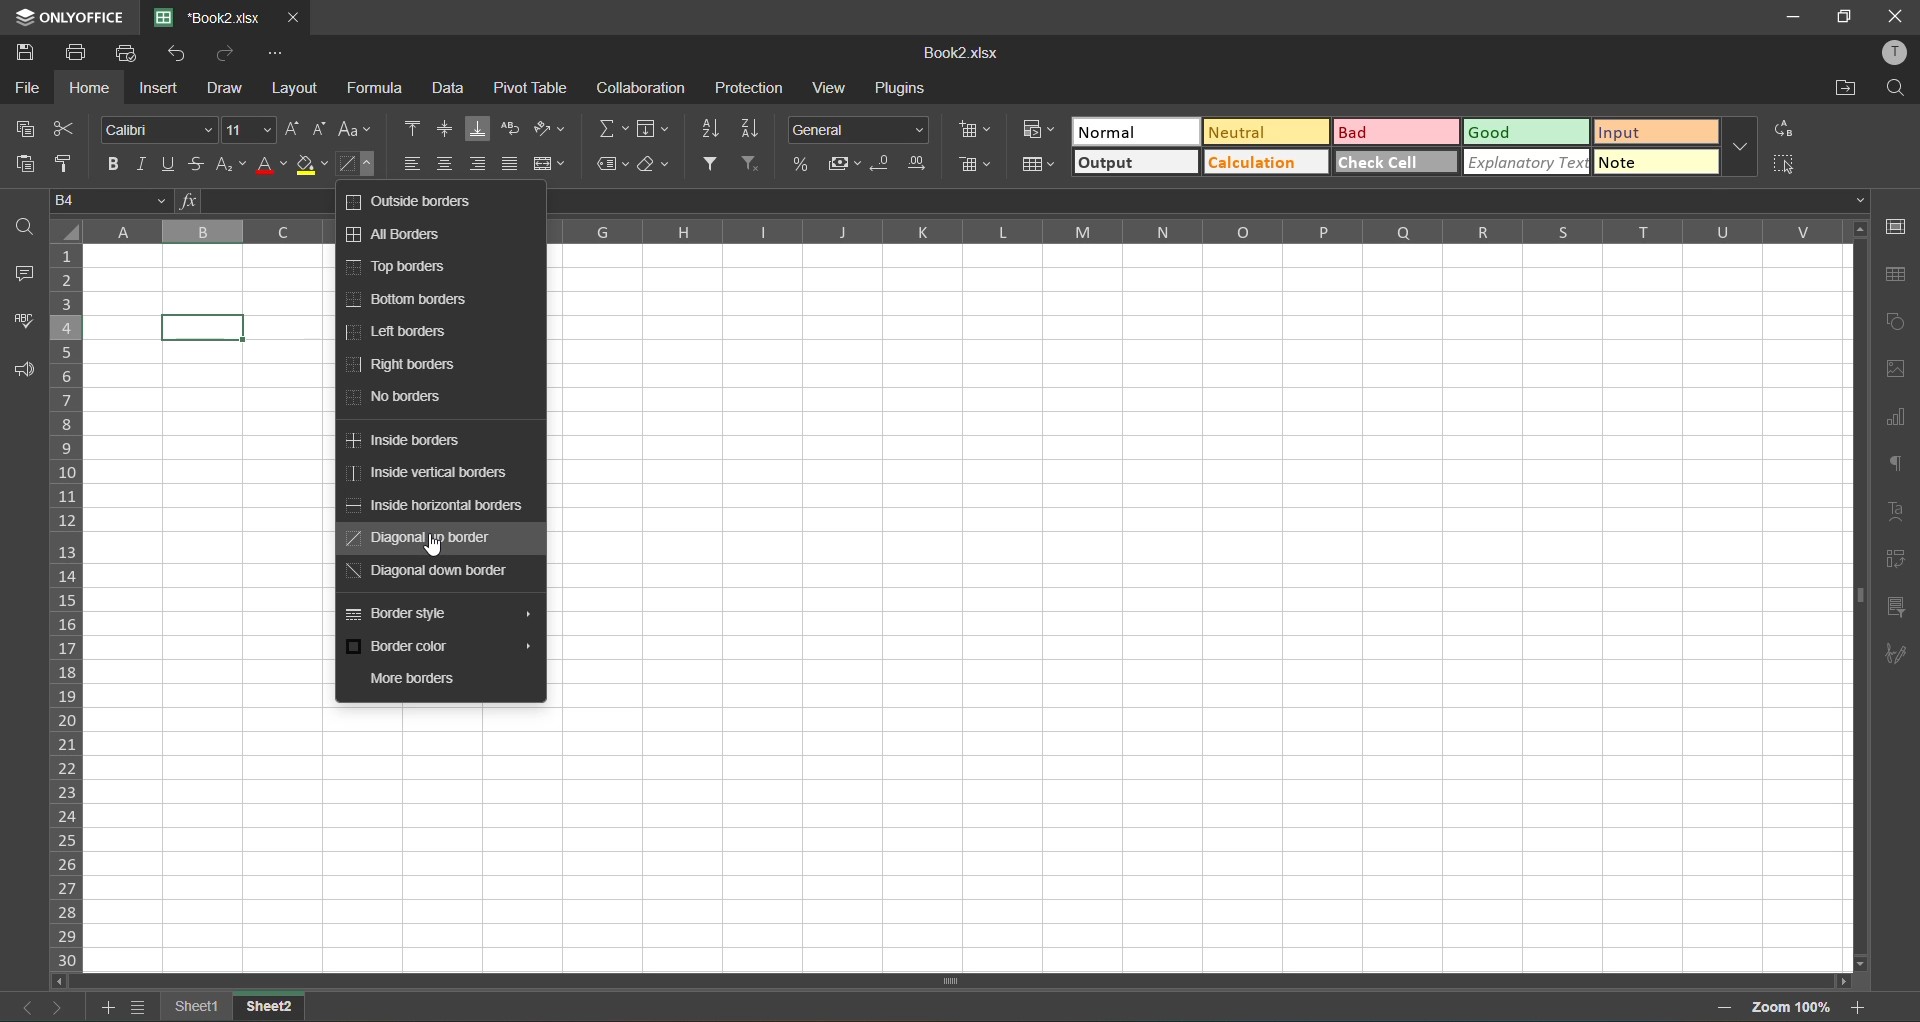 Image resolution: width=1920 pixels, height=1022 pixels. What do you see at coordinates (77, 55) in the screenshot?
I see `print` at bounding box center [77, 55].